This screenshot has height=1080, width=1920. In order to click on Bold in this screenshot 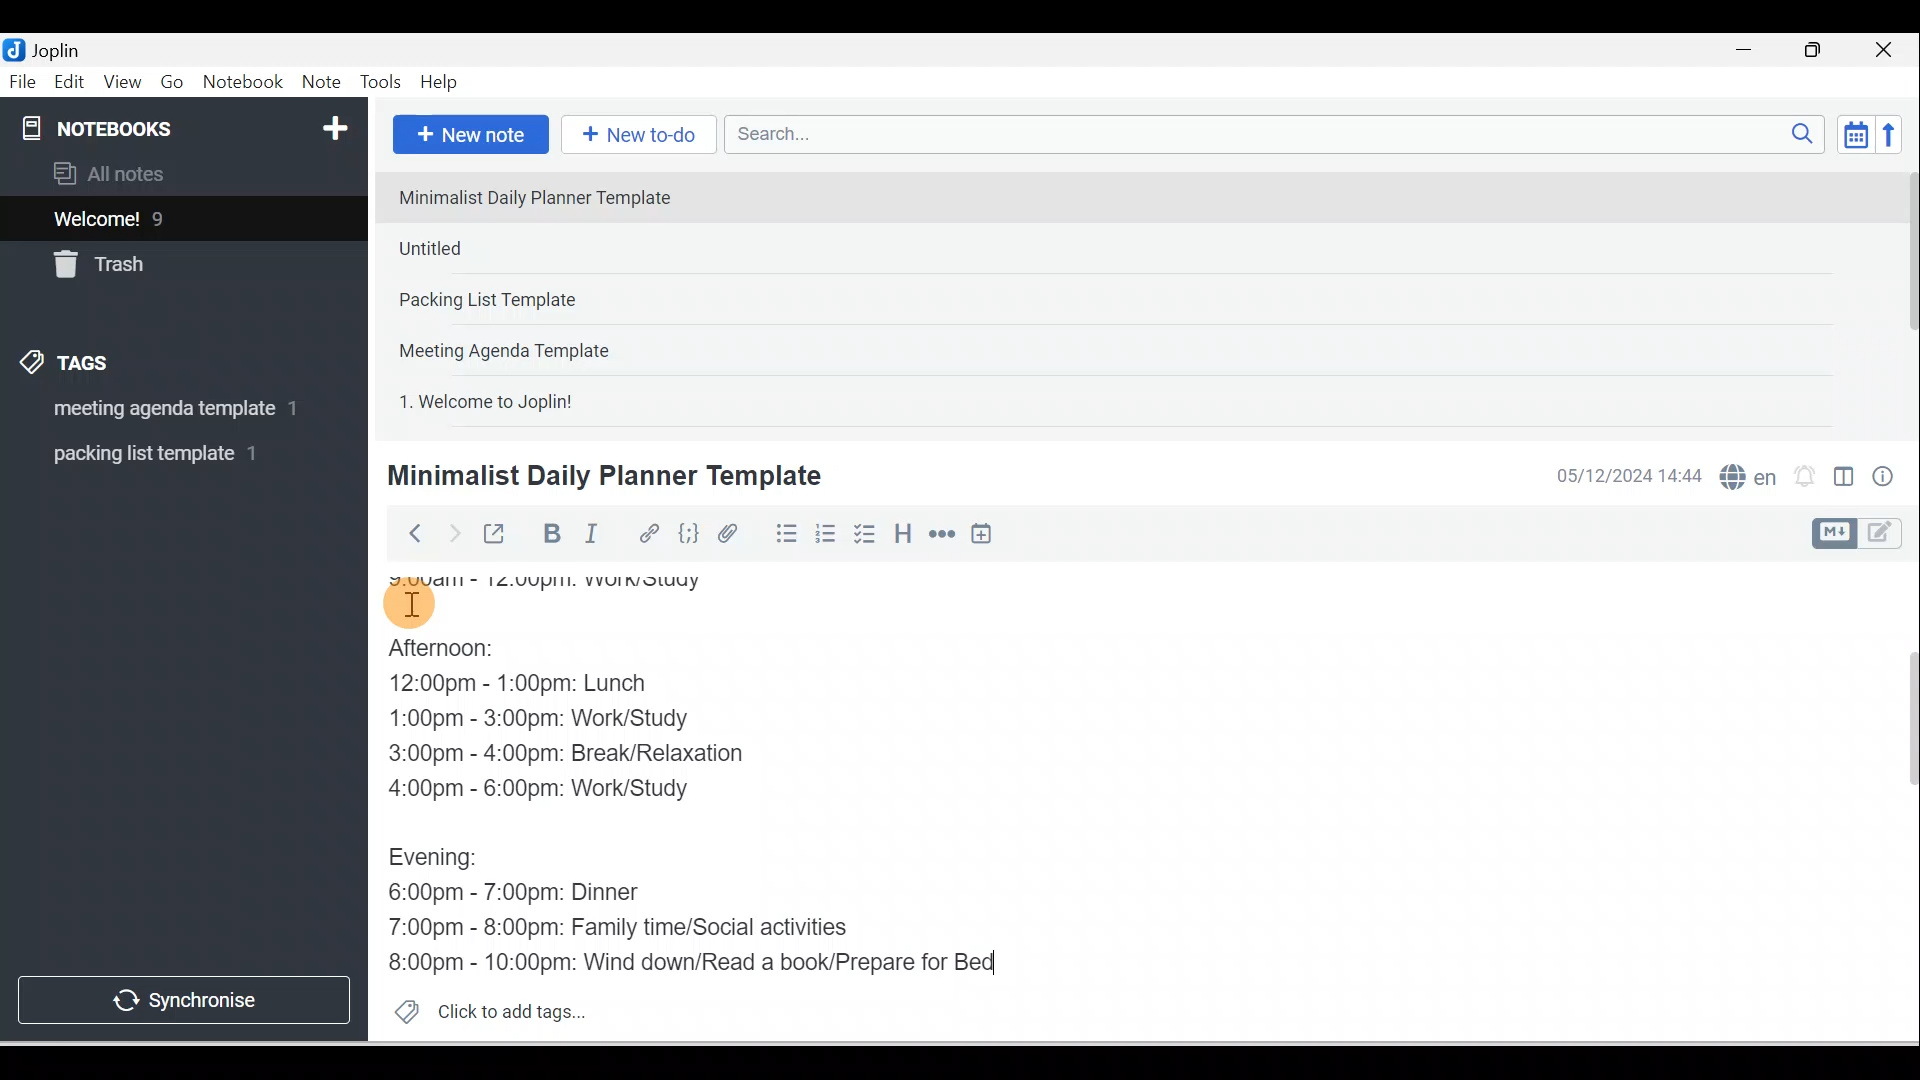, I will do `click(549, 534)`.